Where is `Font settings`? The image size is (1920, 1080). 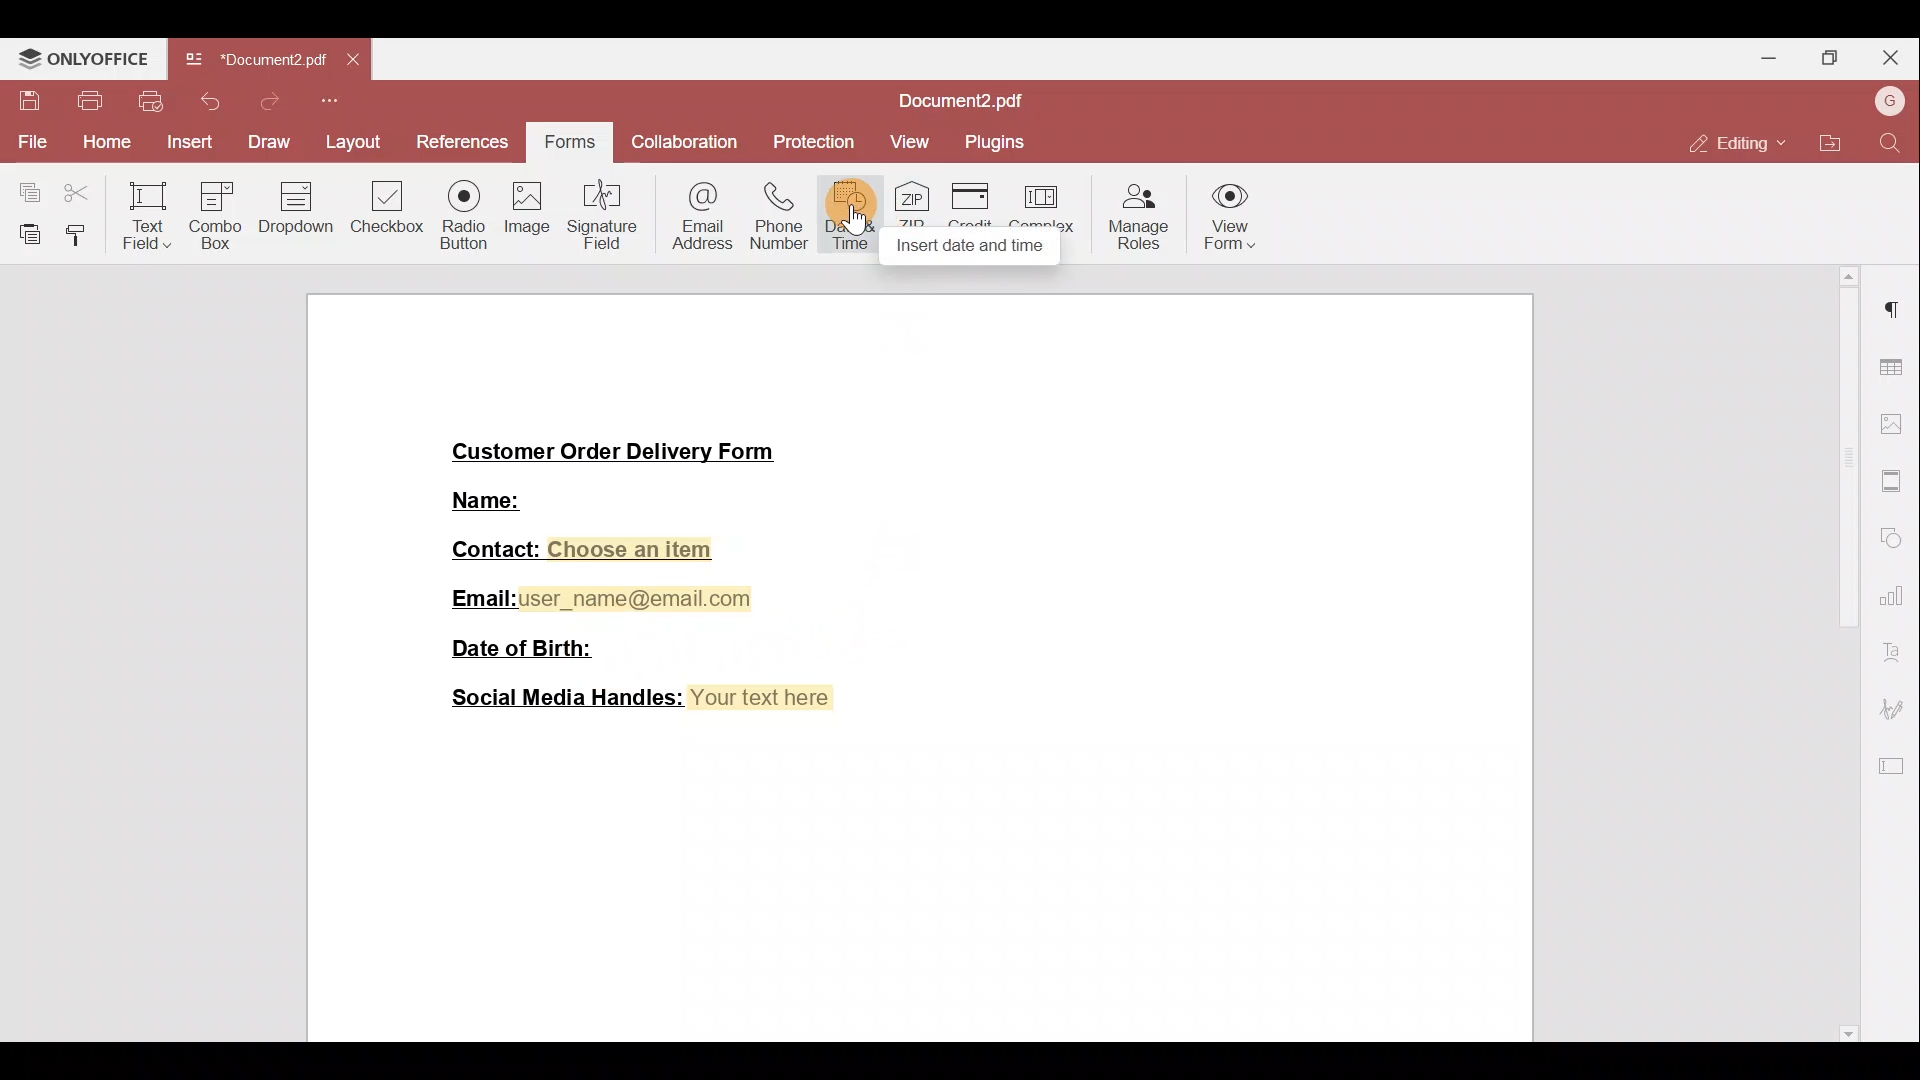
Font settings is located at coordinates (1894, 654).